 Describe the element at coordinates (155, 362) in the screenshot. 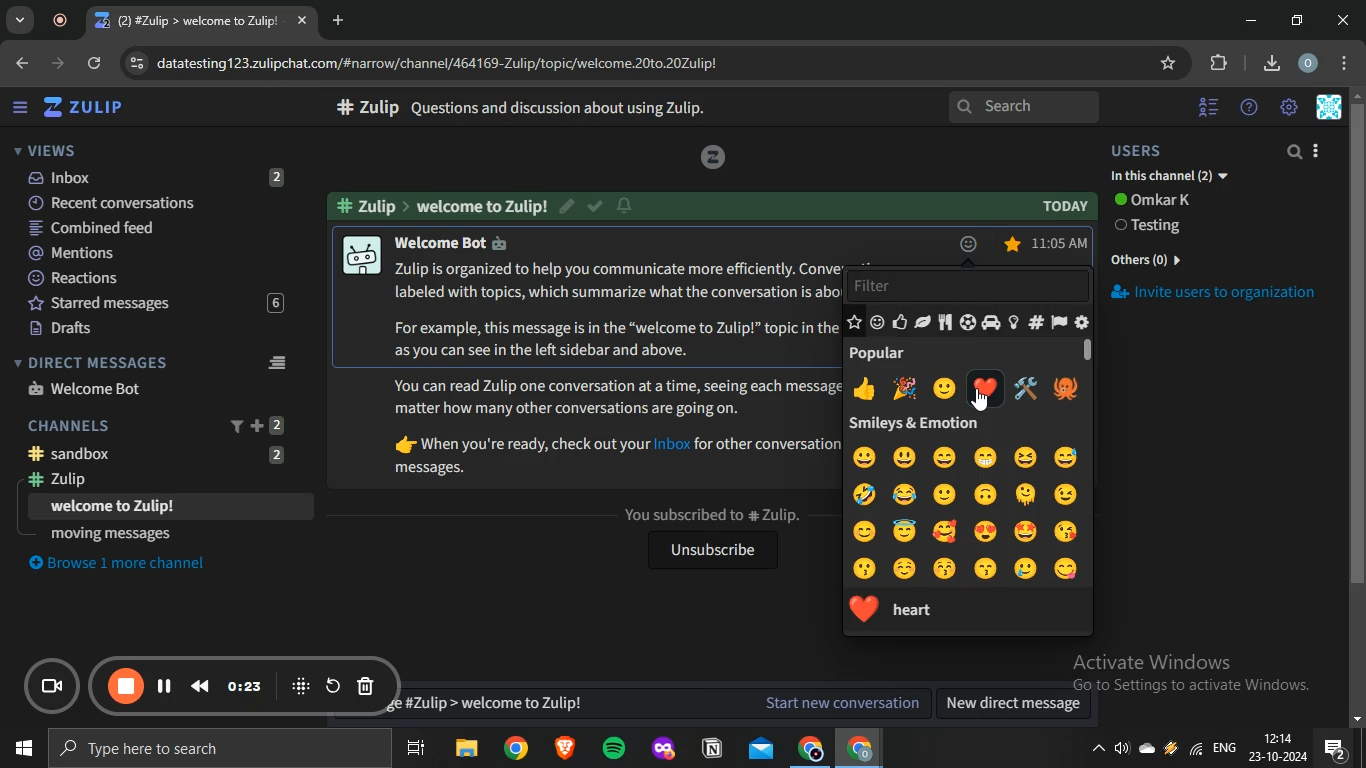

I see `direct messages` at that location.